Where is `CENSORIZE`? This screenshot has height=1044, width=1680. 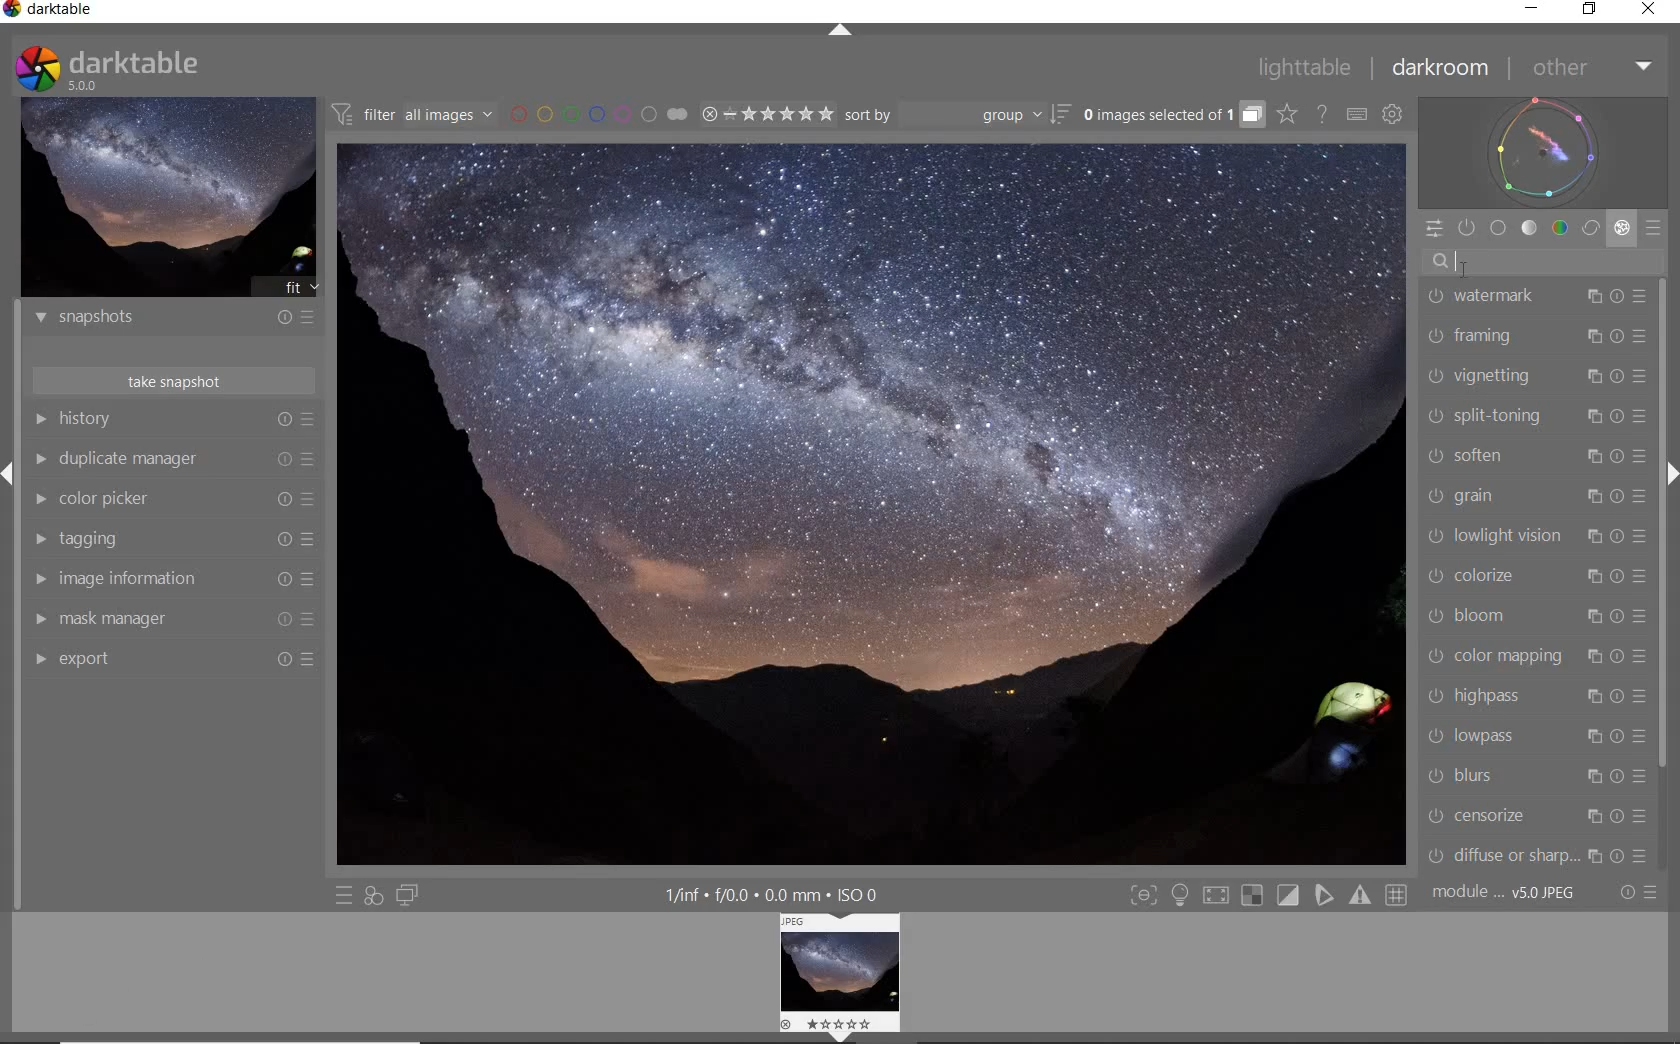 CENSORIZE is located at coordinates (1479, 815).